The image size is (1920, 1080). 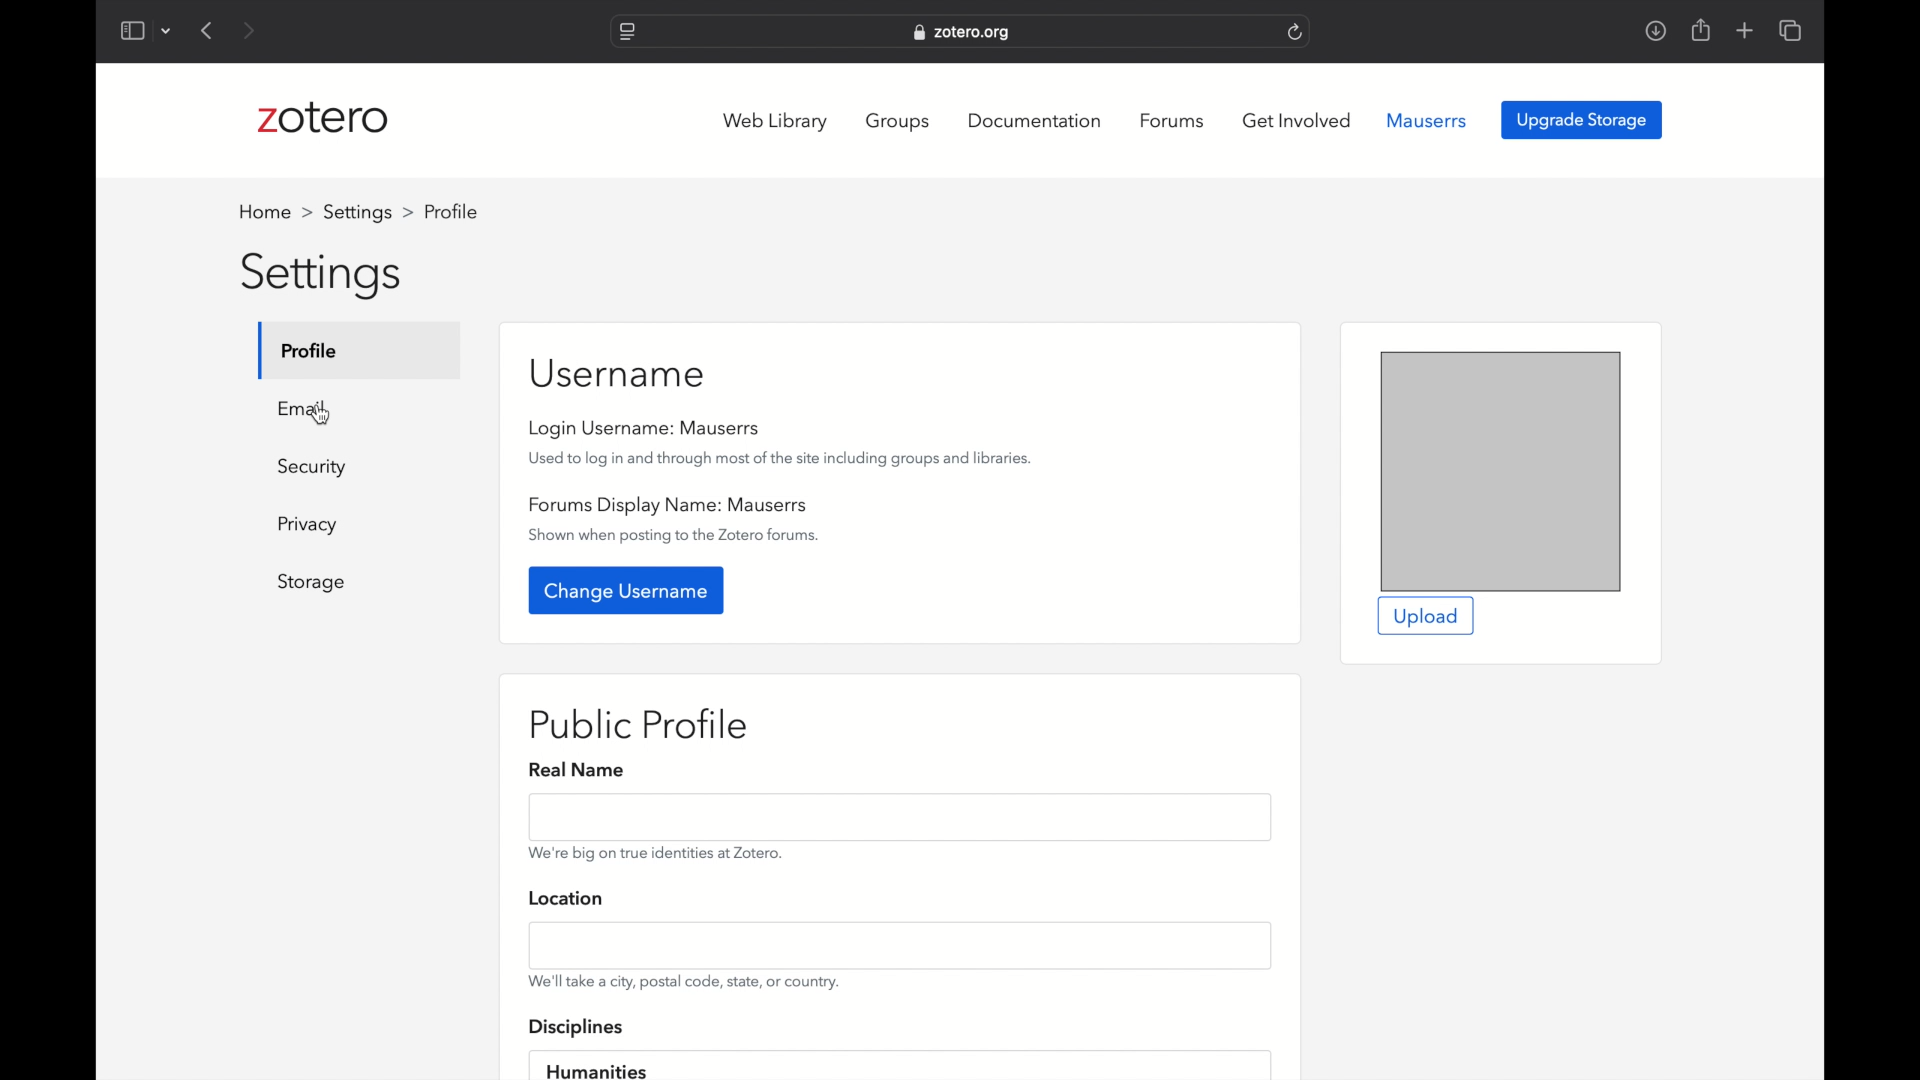 What do you see at coordinates (900, 122) in the screenshot?
I see `groups` at bounding box center [900, 122].